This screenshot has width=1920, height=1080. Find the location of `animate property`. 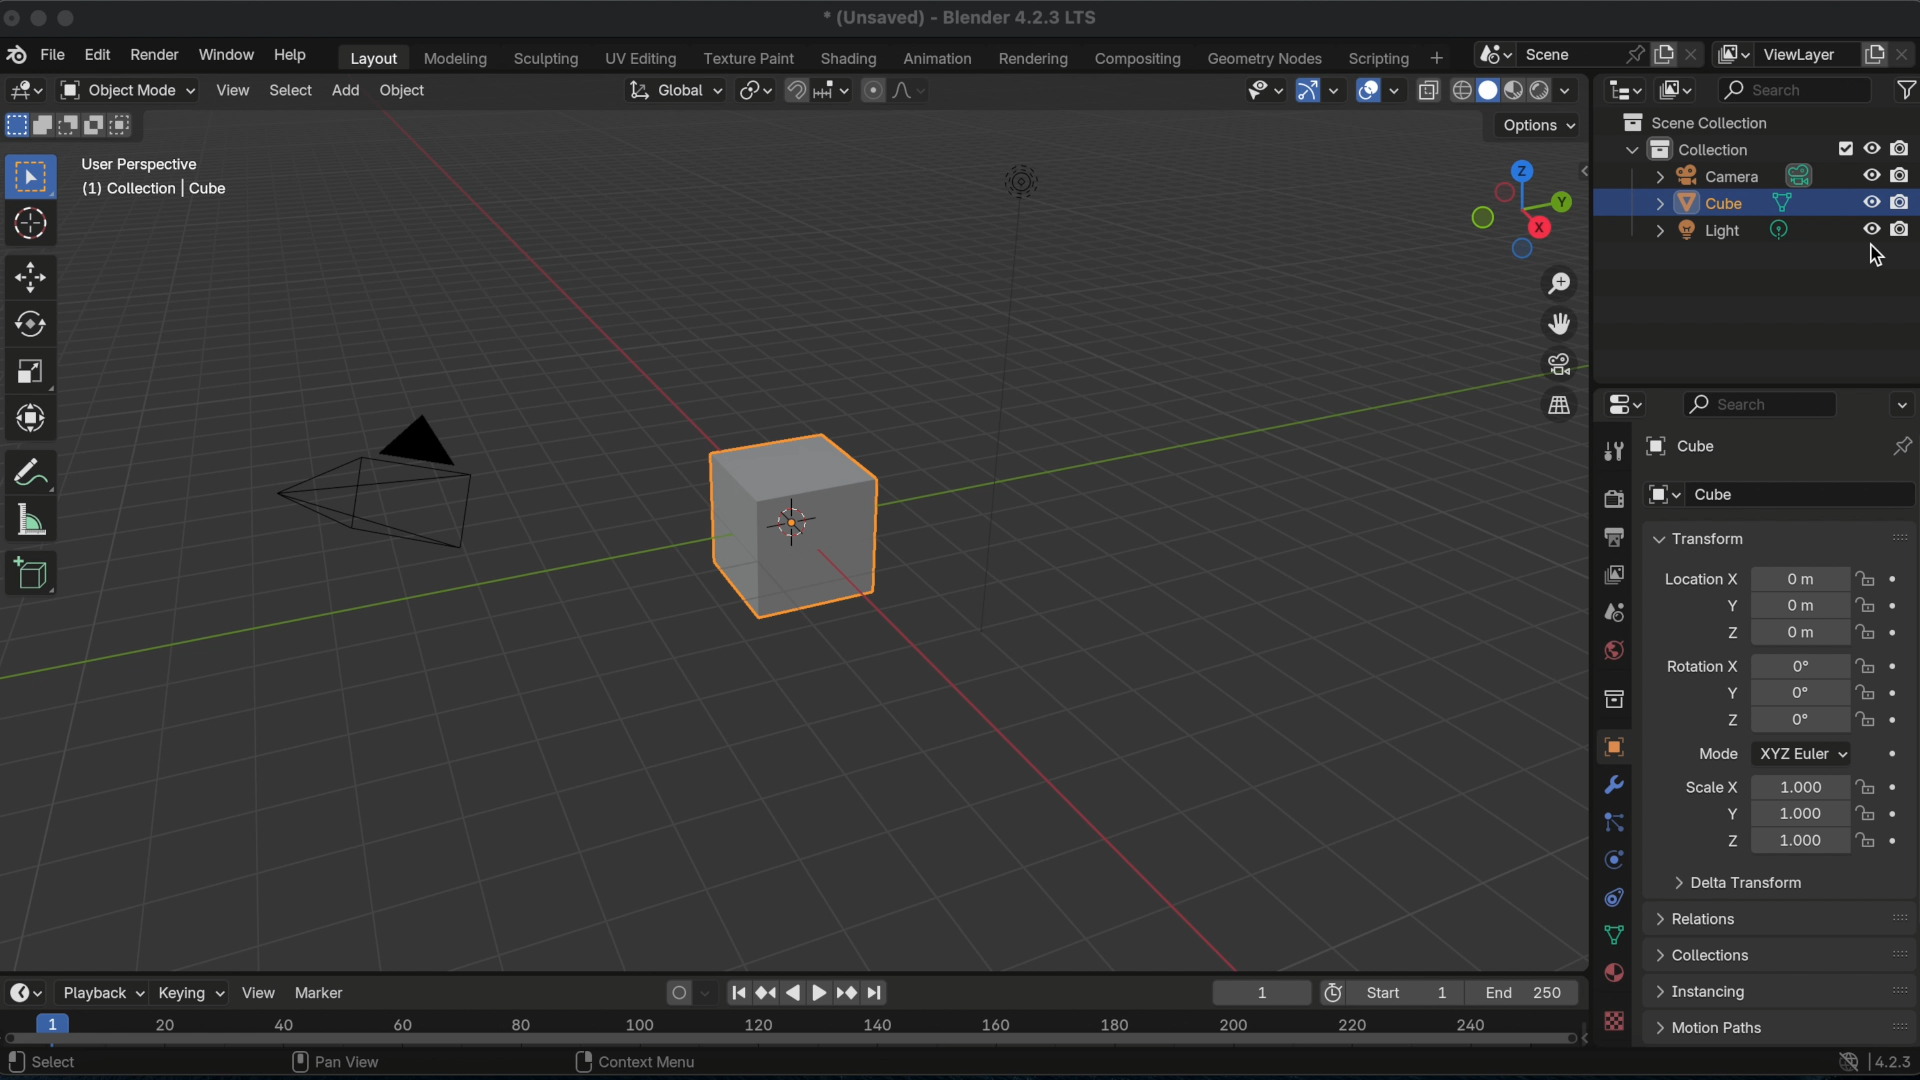

animate property is located at coordinates (1901, 605).